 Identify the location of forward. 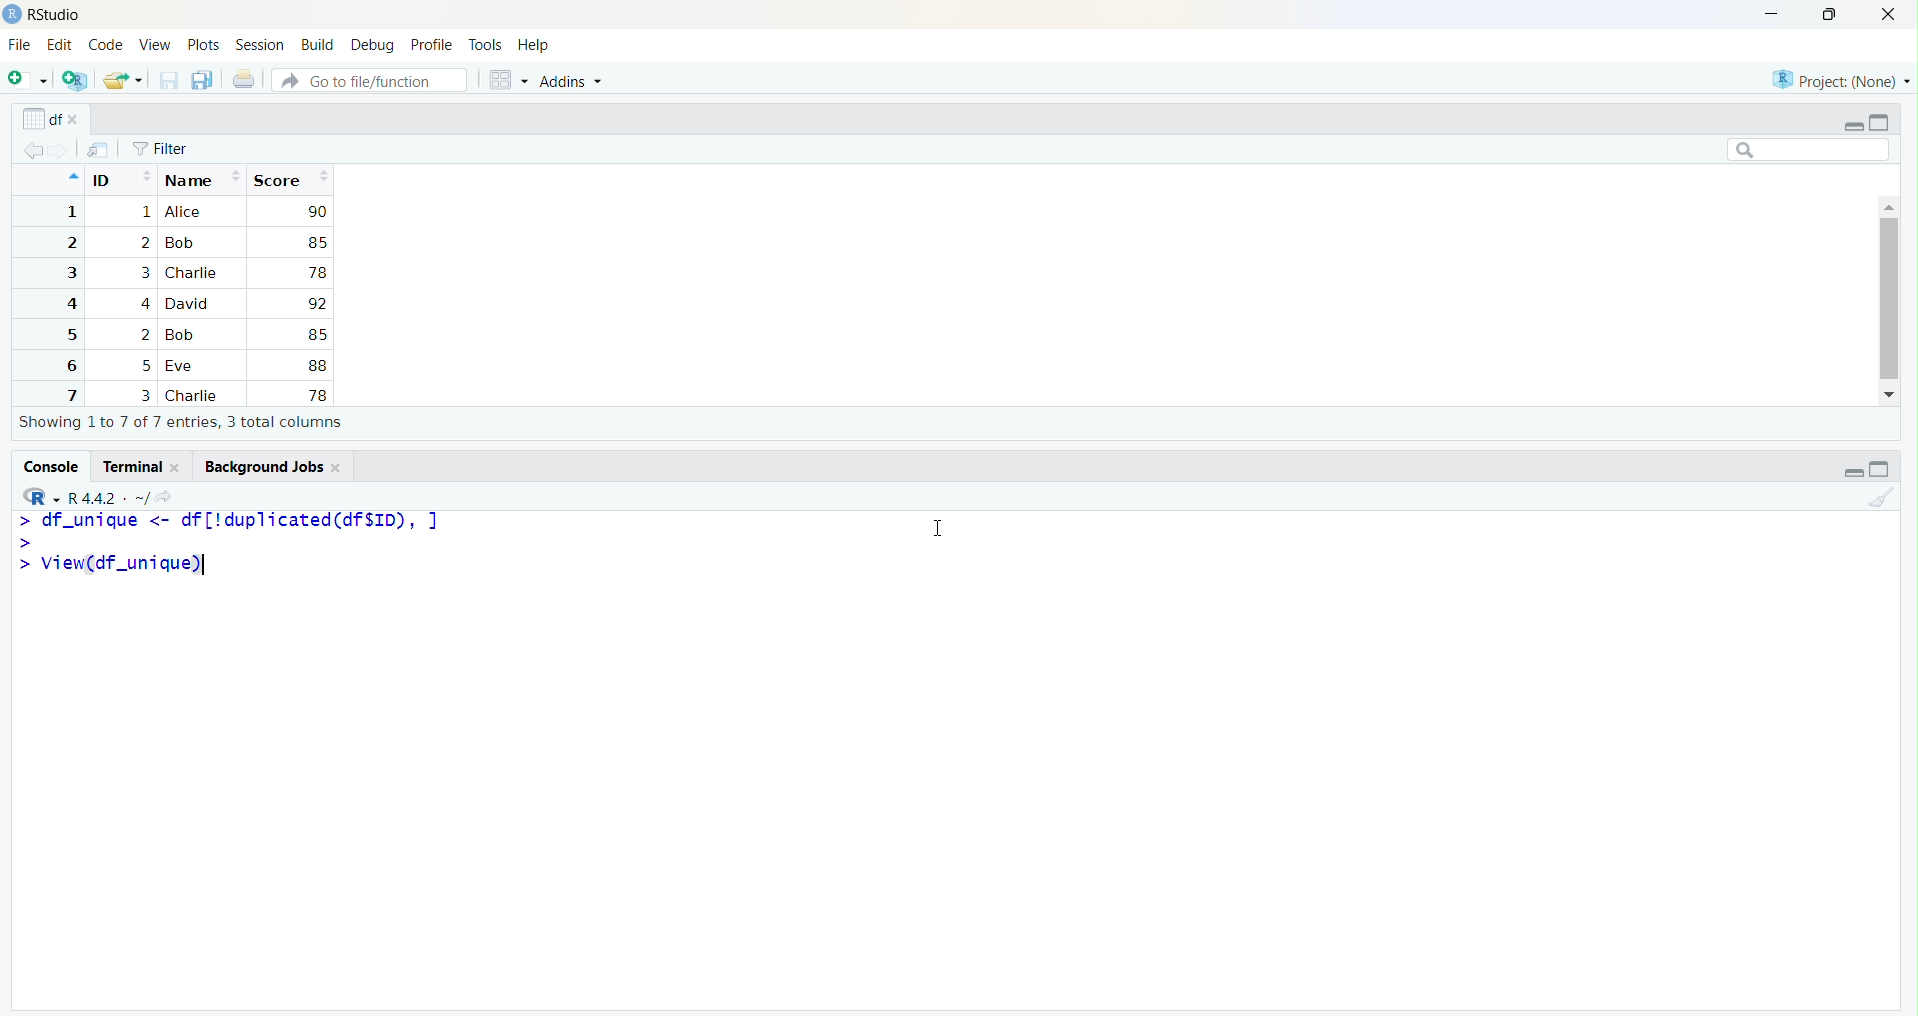
(62, 151).